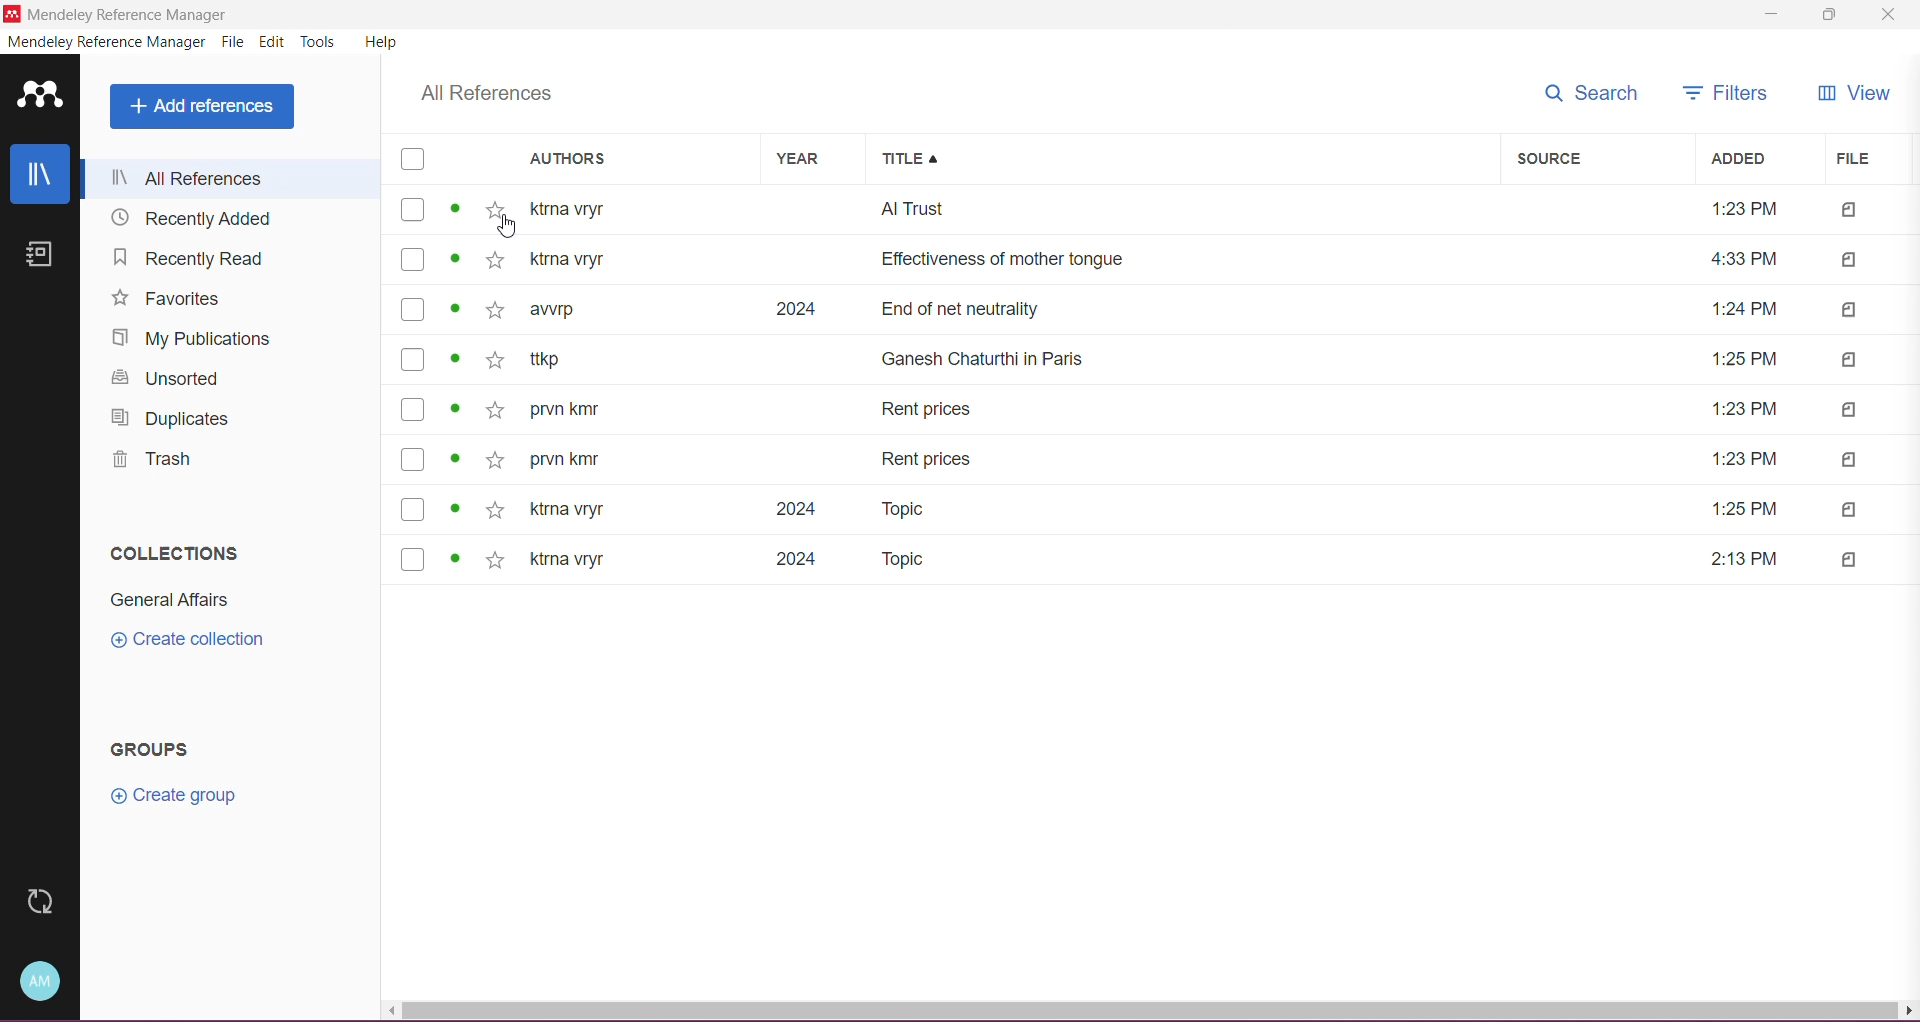 This screenshot has width=1920, height=1022. I want to click on Indicates file type, so click(1850, 510).